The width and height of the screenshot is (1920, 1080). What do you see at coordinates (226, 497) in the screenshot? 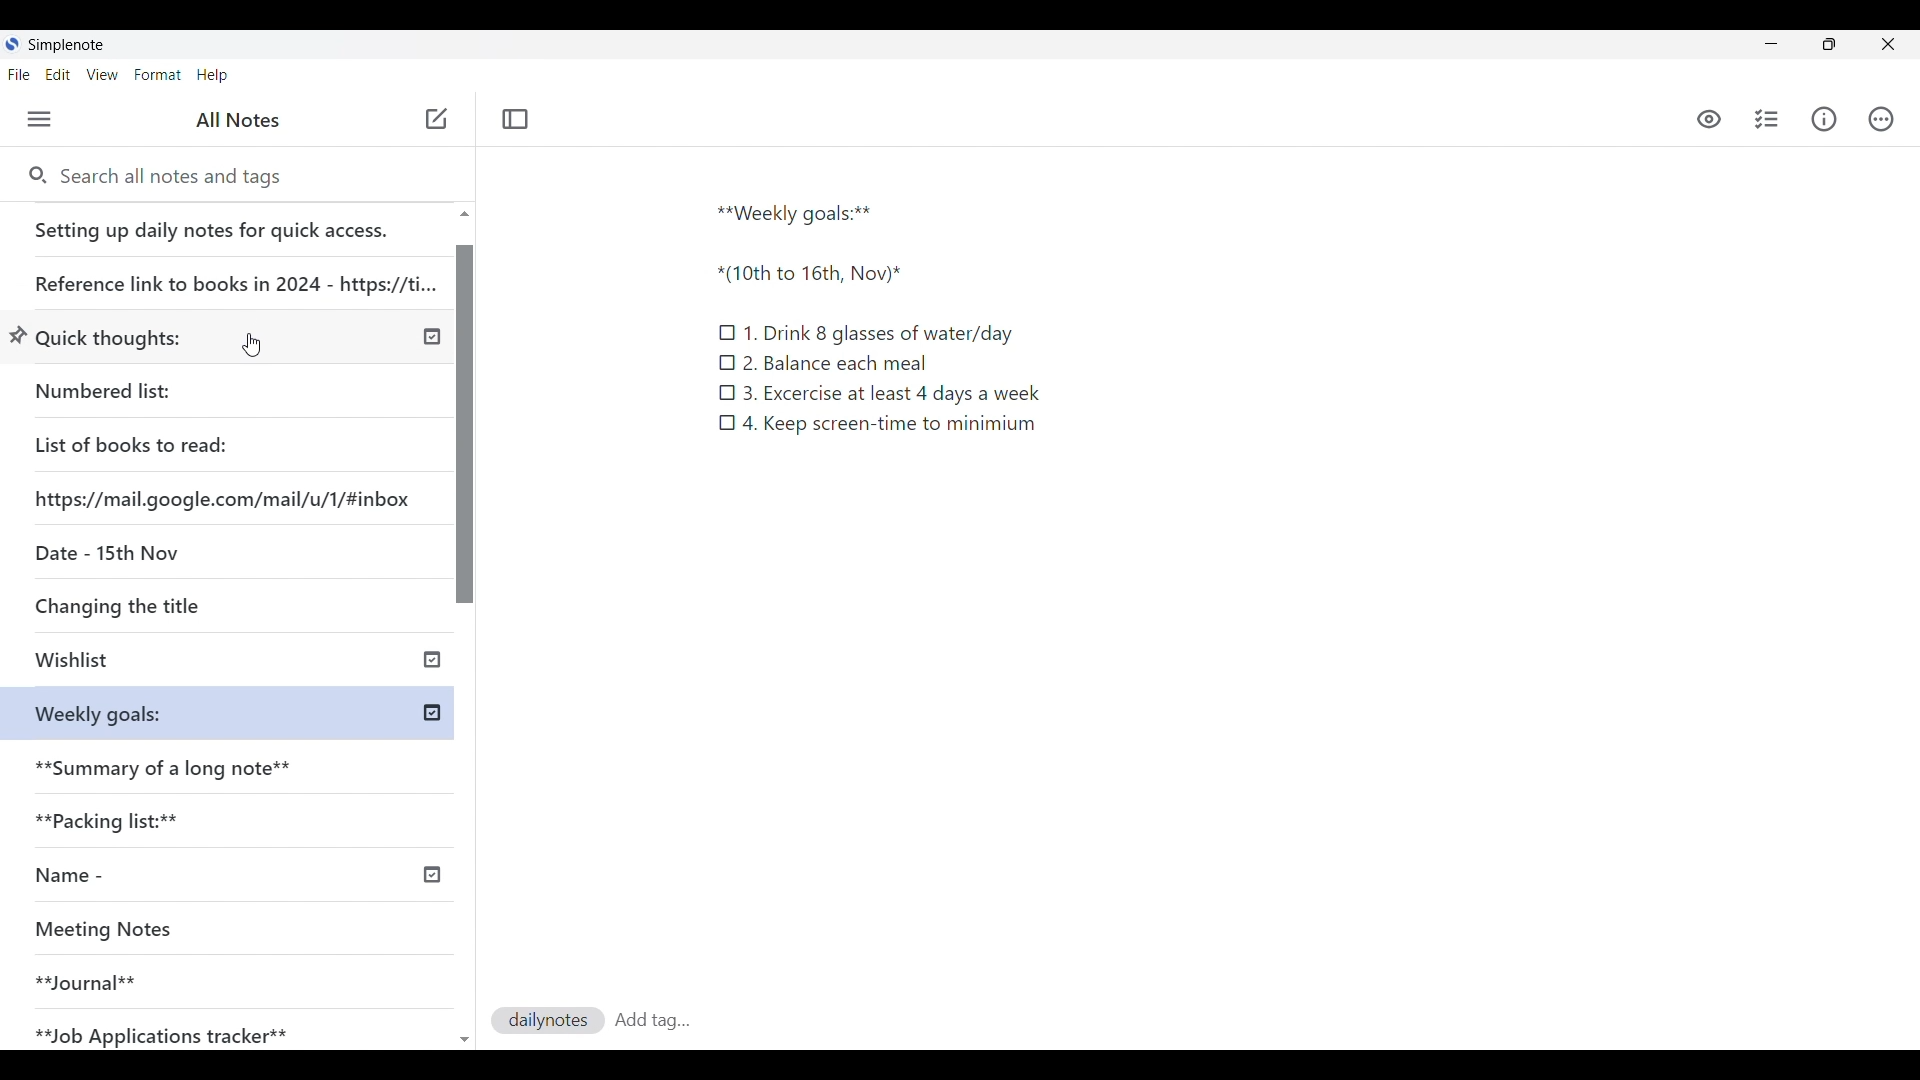
I see `Website` at bounding box center [226, 497].